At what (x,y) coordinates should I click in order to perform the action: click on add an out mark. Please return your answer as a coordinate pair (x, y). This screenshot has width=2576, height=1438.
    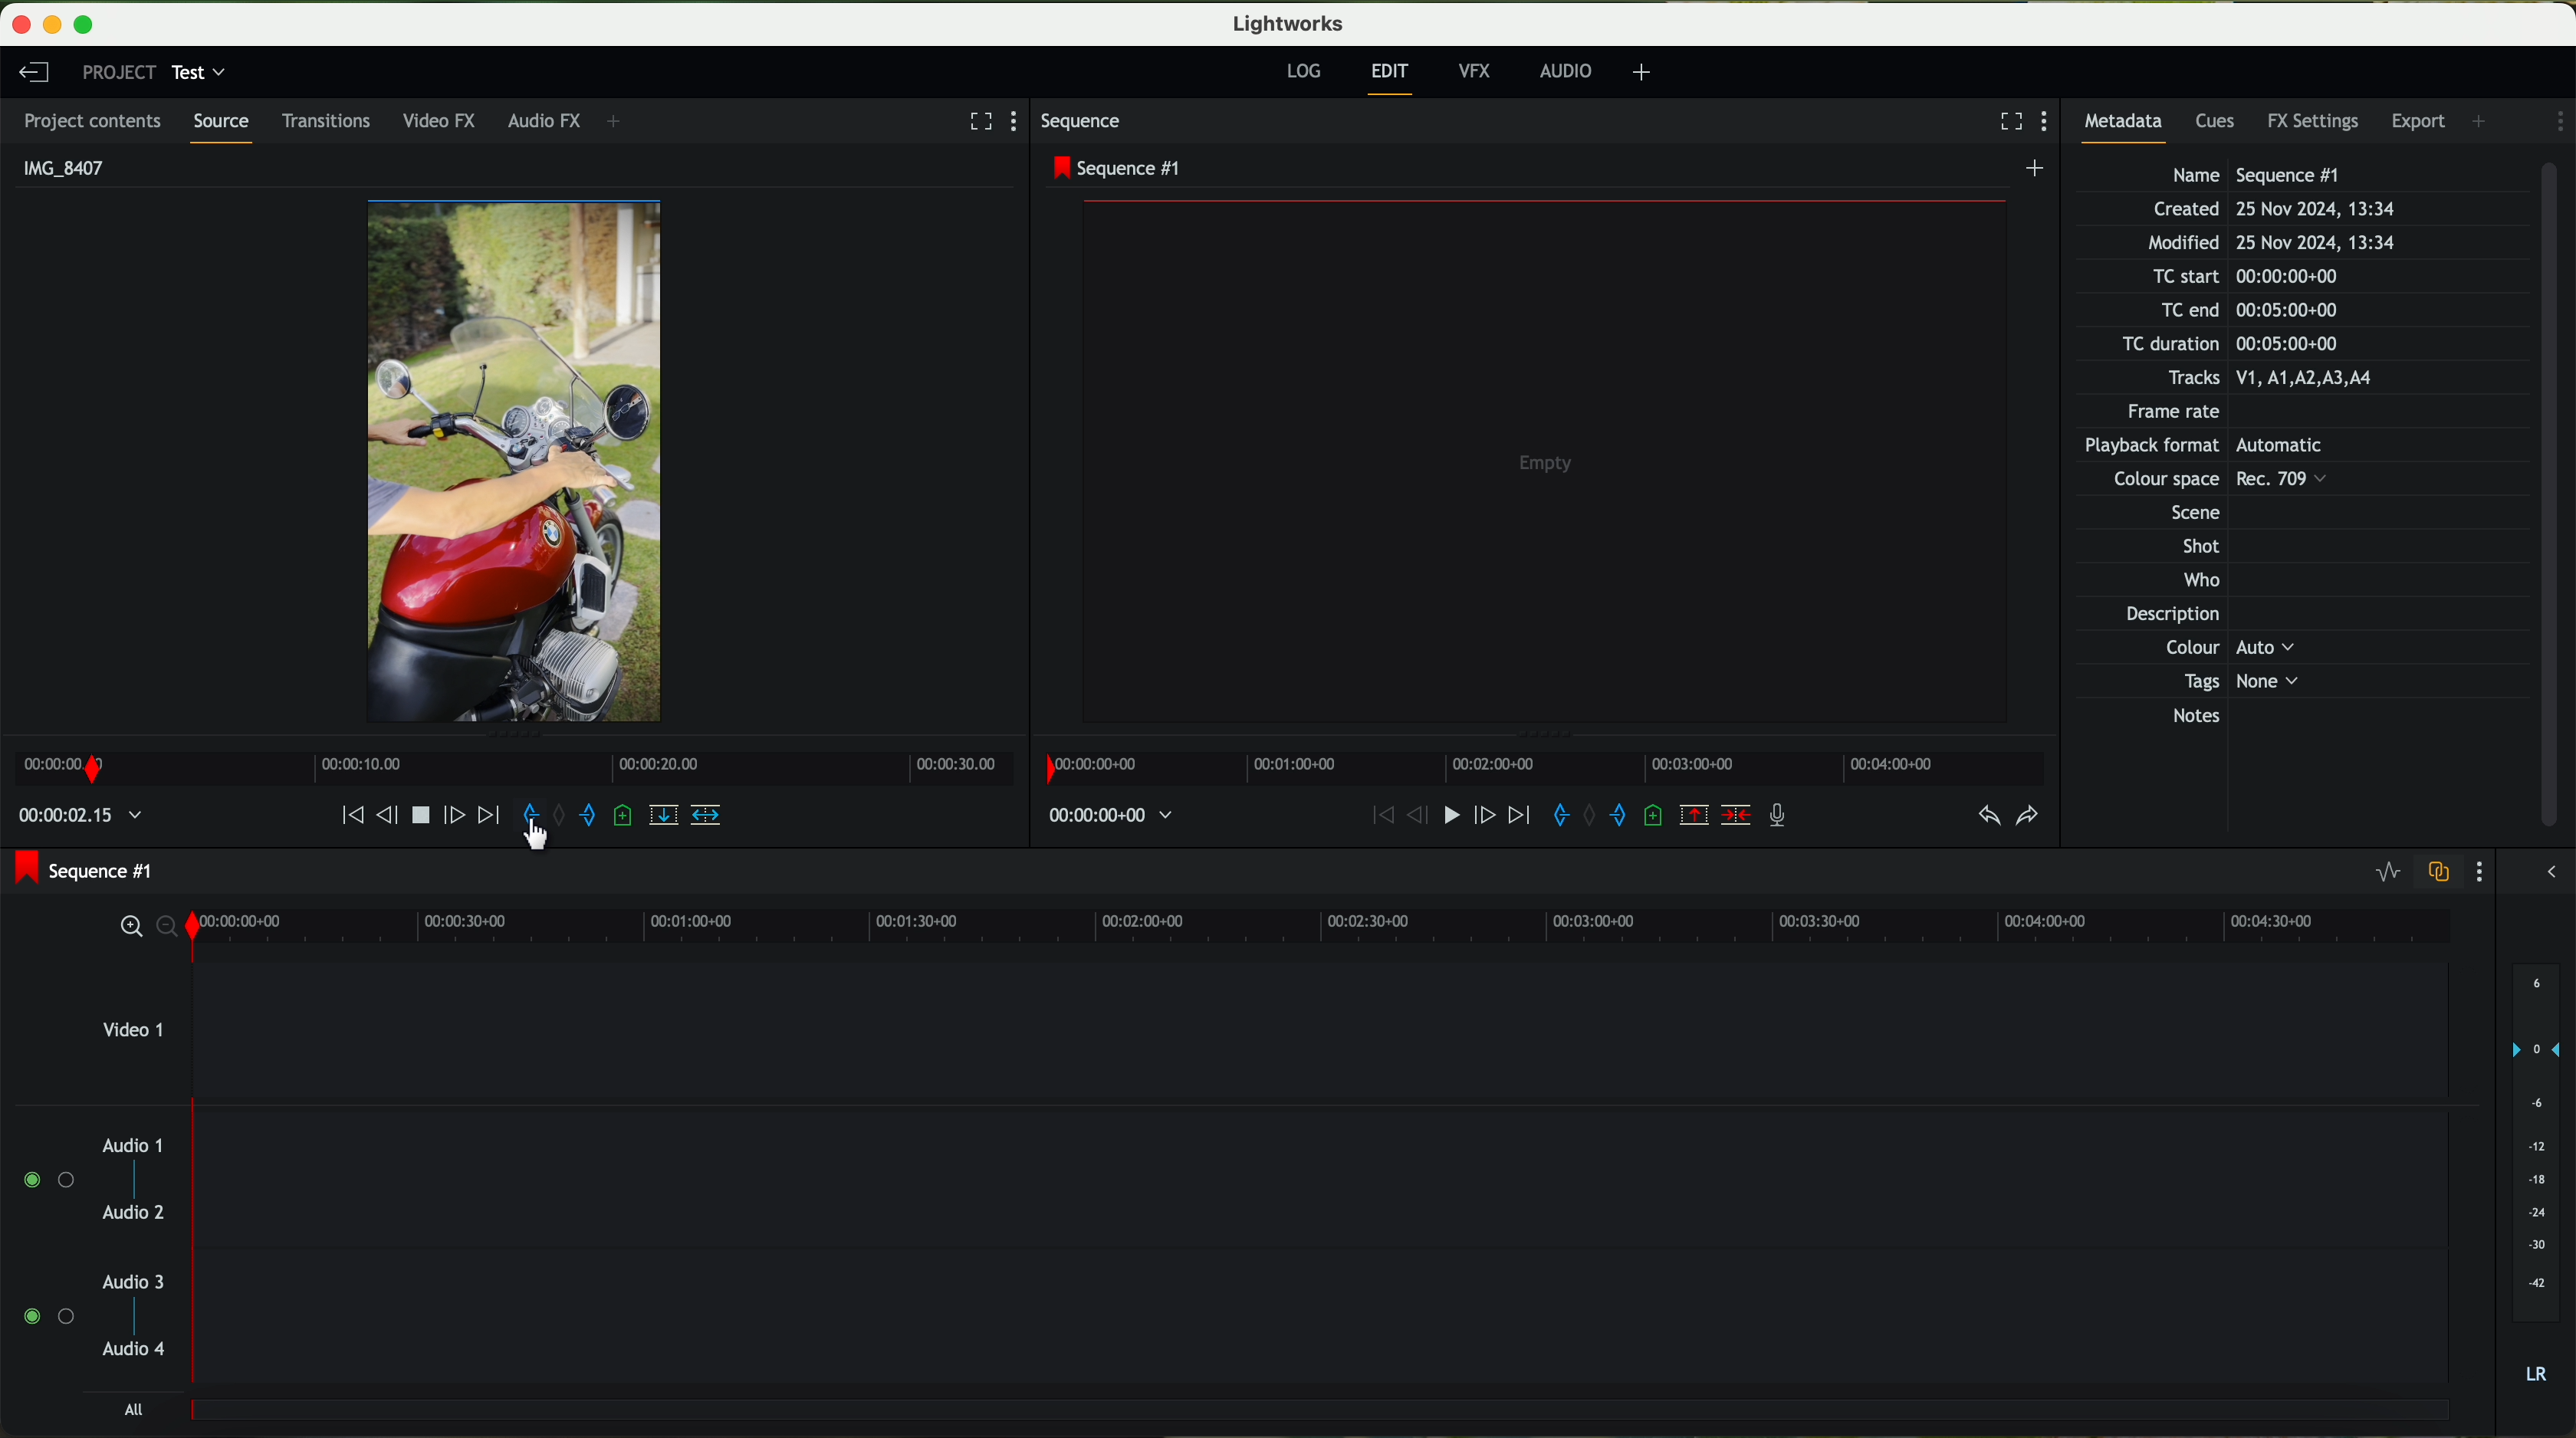
    Looking at the image, I should click on (1609, 816).